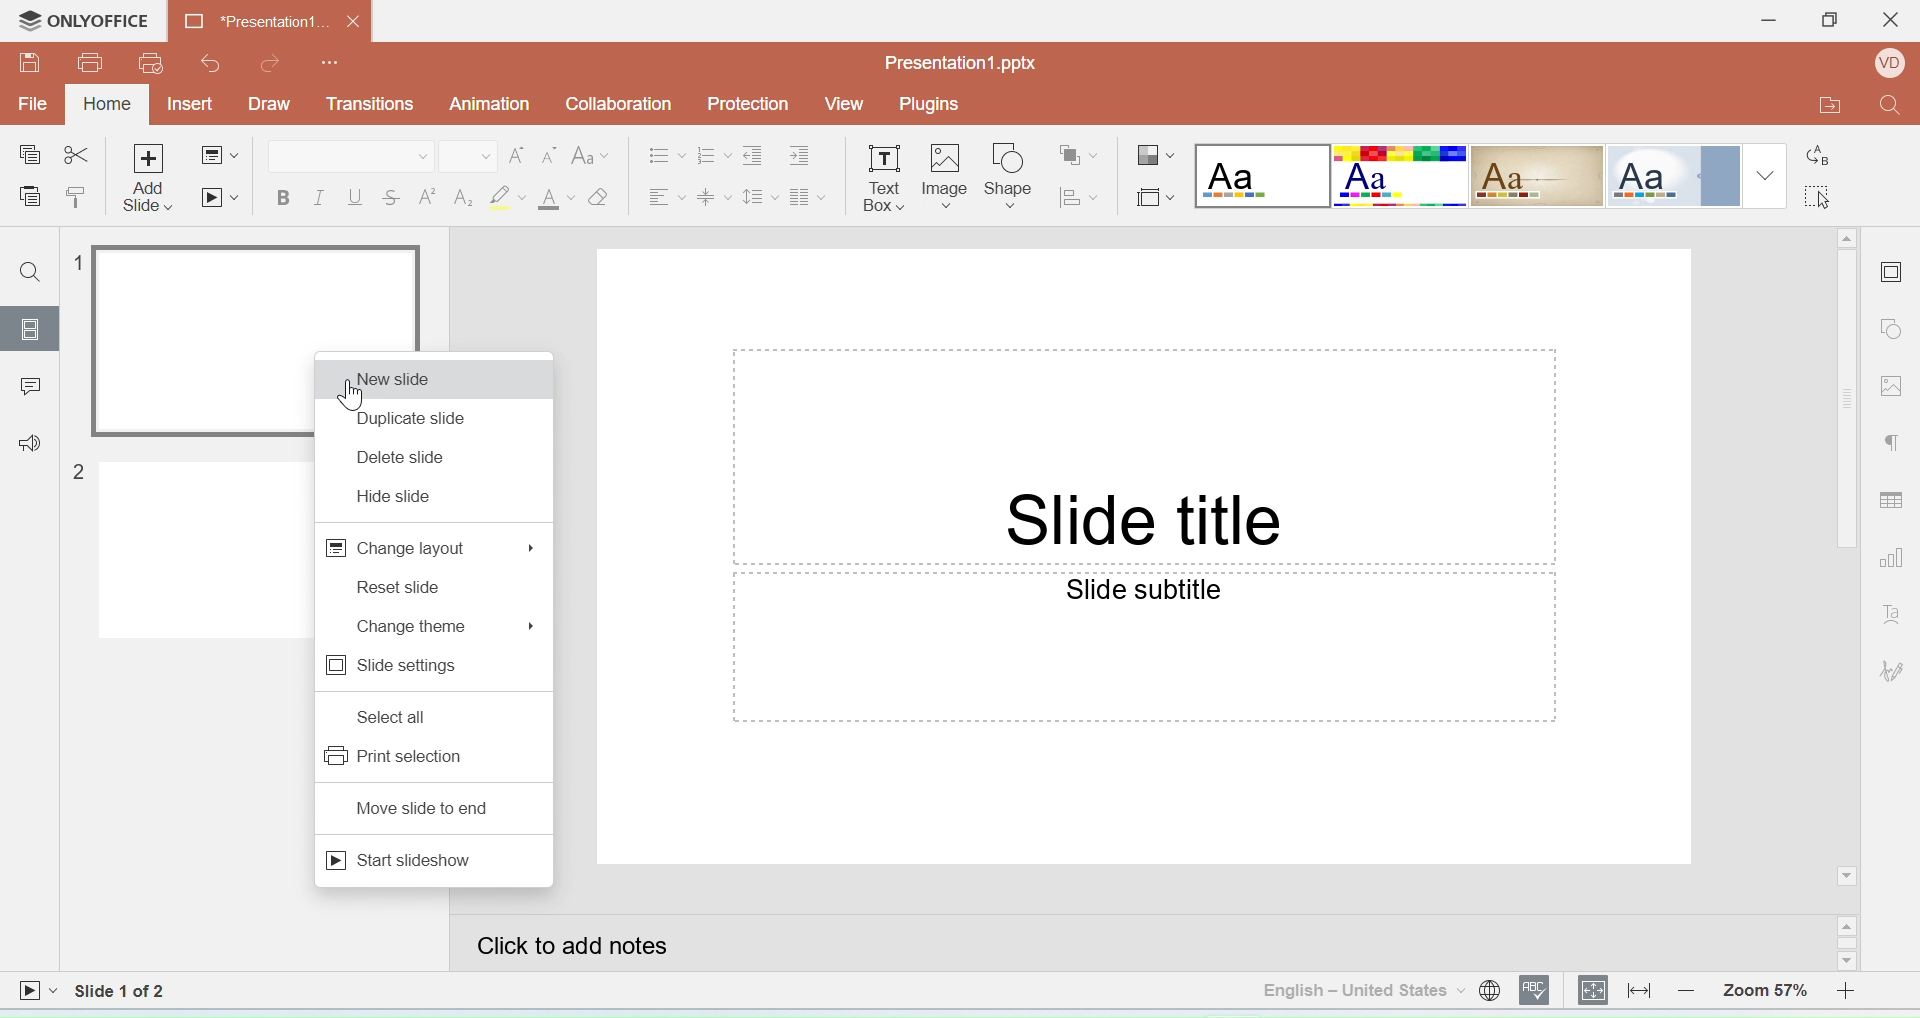  I want to click on slide settings, so click(391, 664).